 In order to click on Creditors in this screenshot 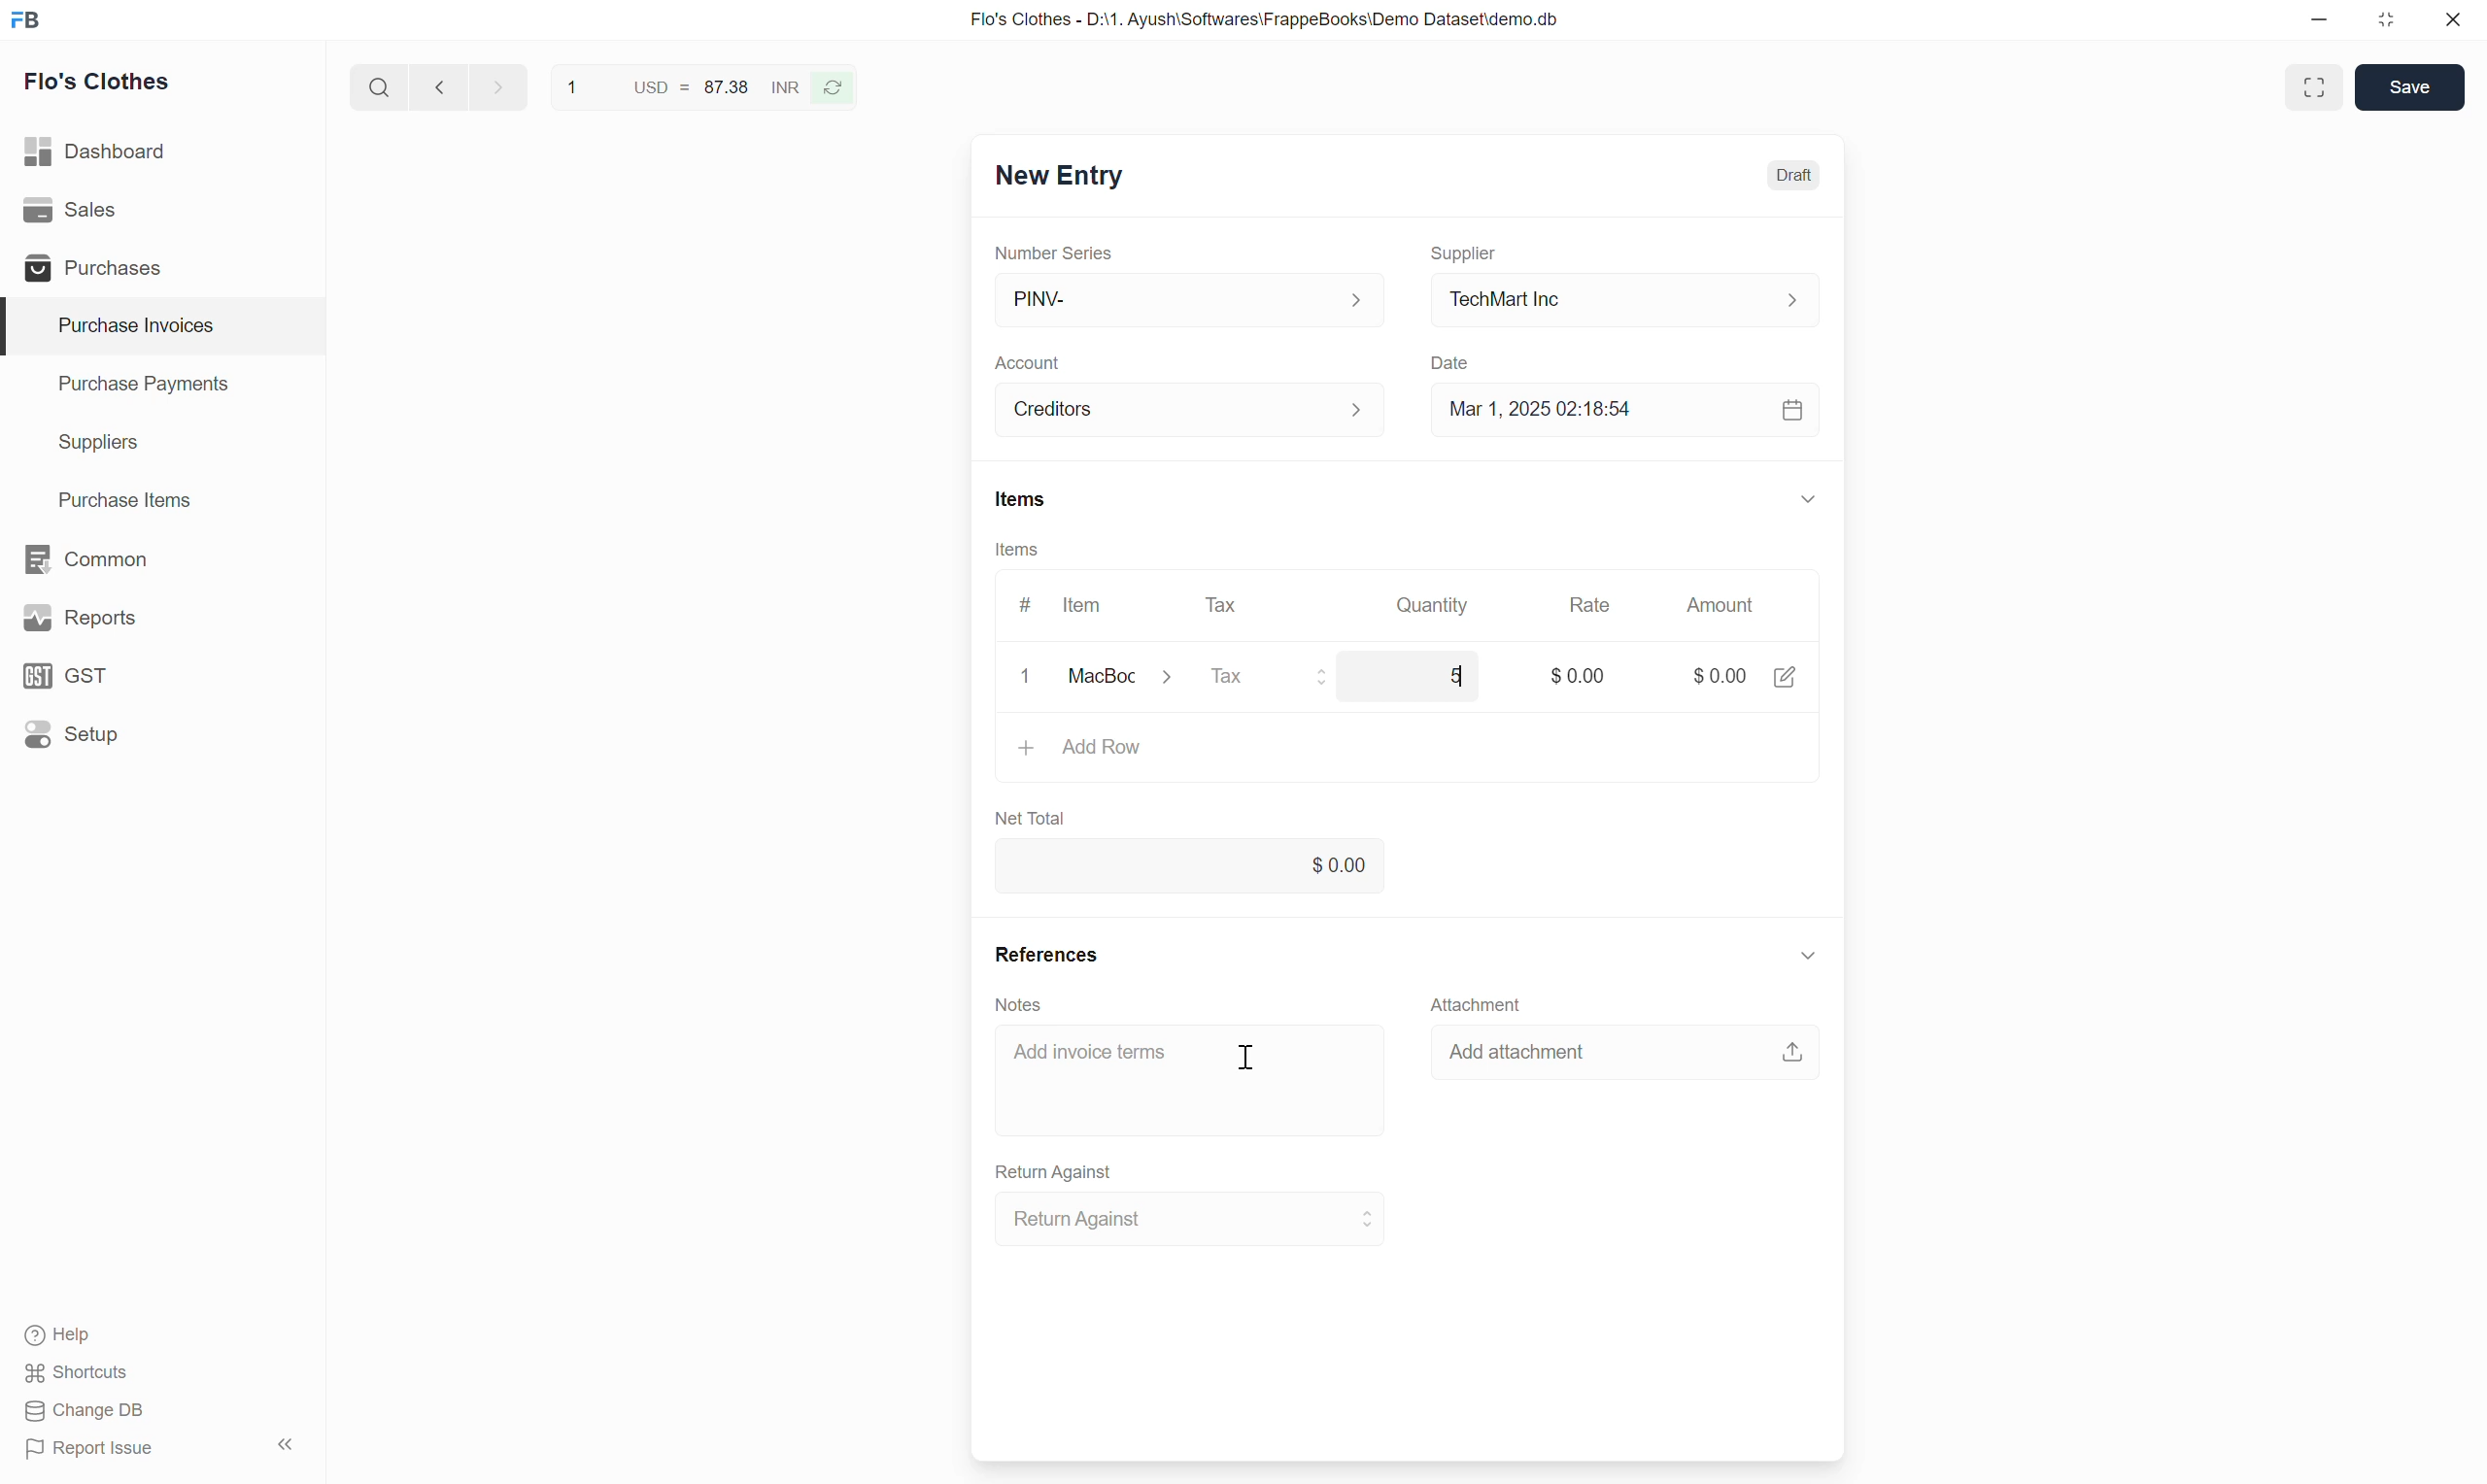, I will do `click(1192, 410)`.